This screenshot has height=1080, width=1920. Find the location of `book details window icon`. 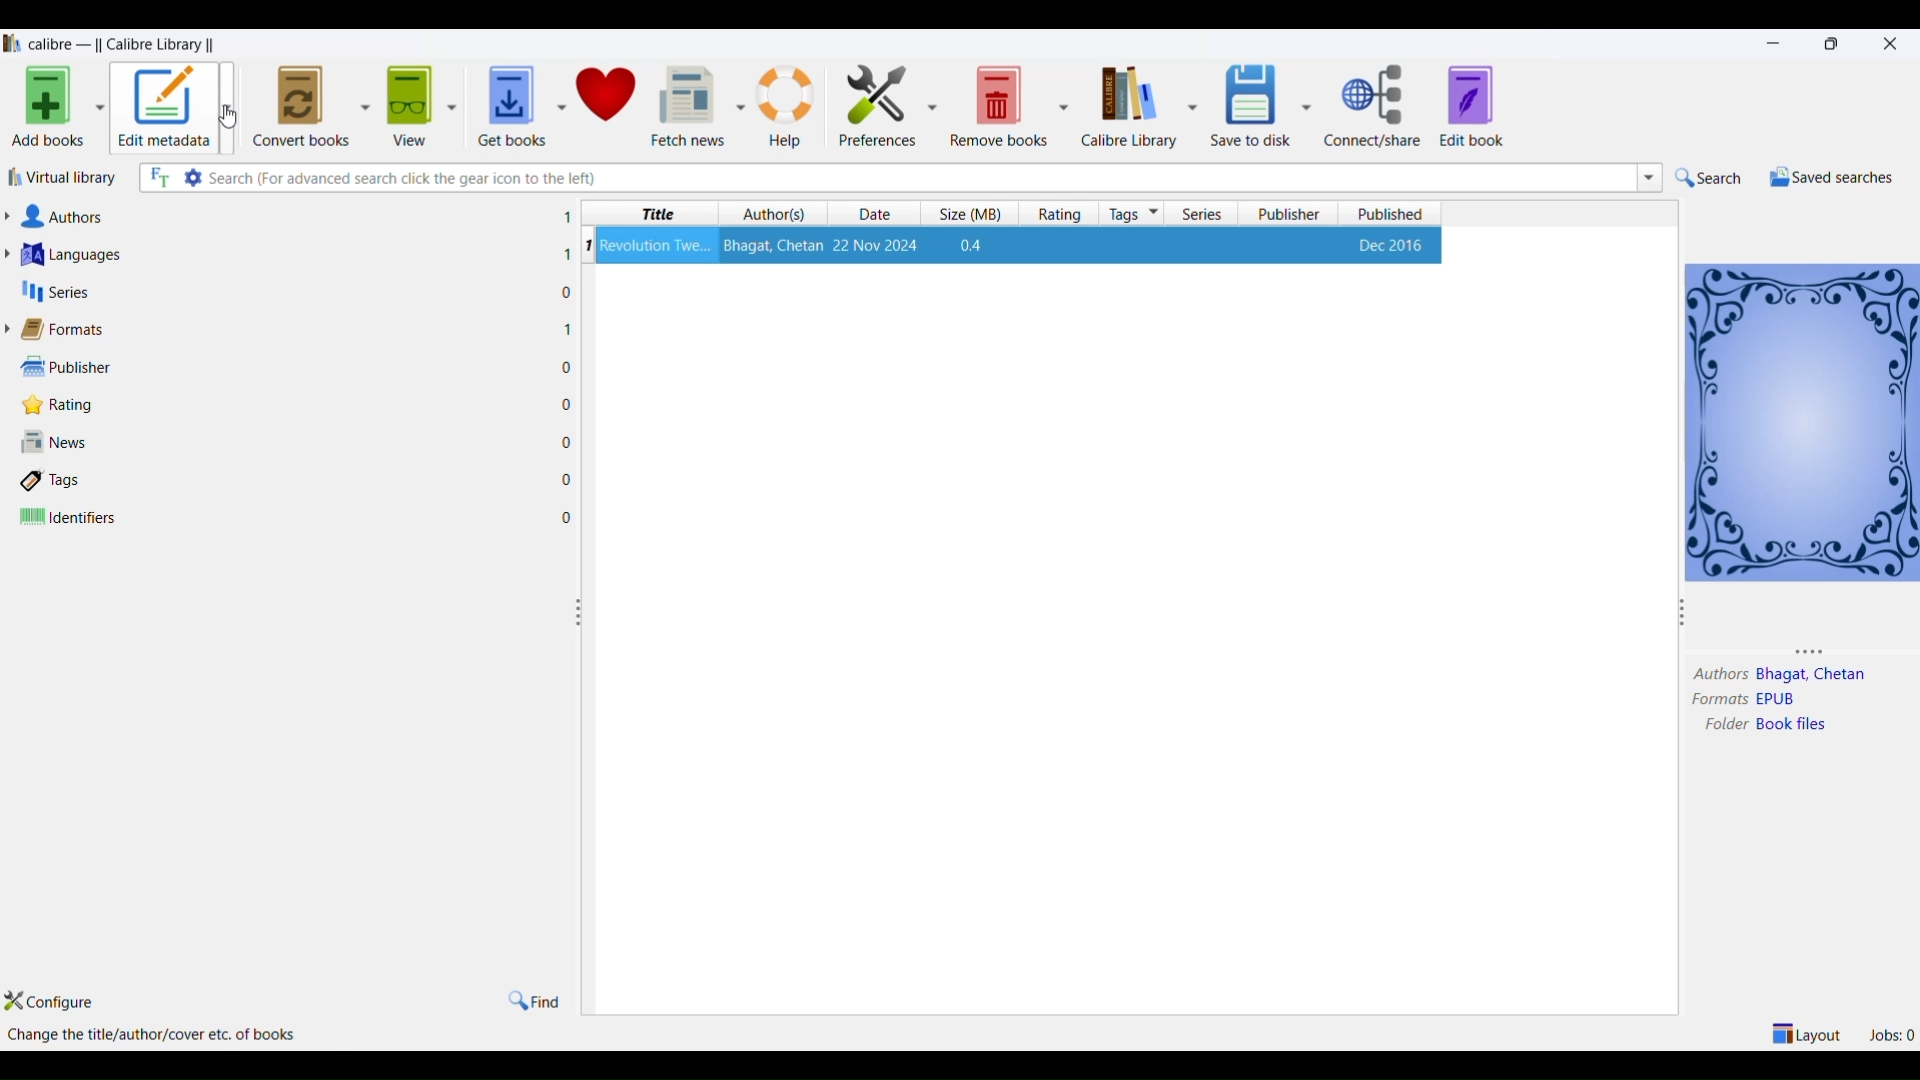

book details window icon is located at coordinates (1801, 420).